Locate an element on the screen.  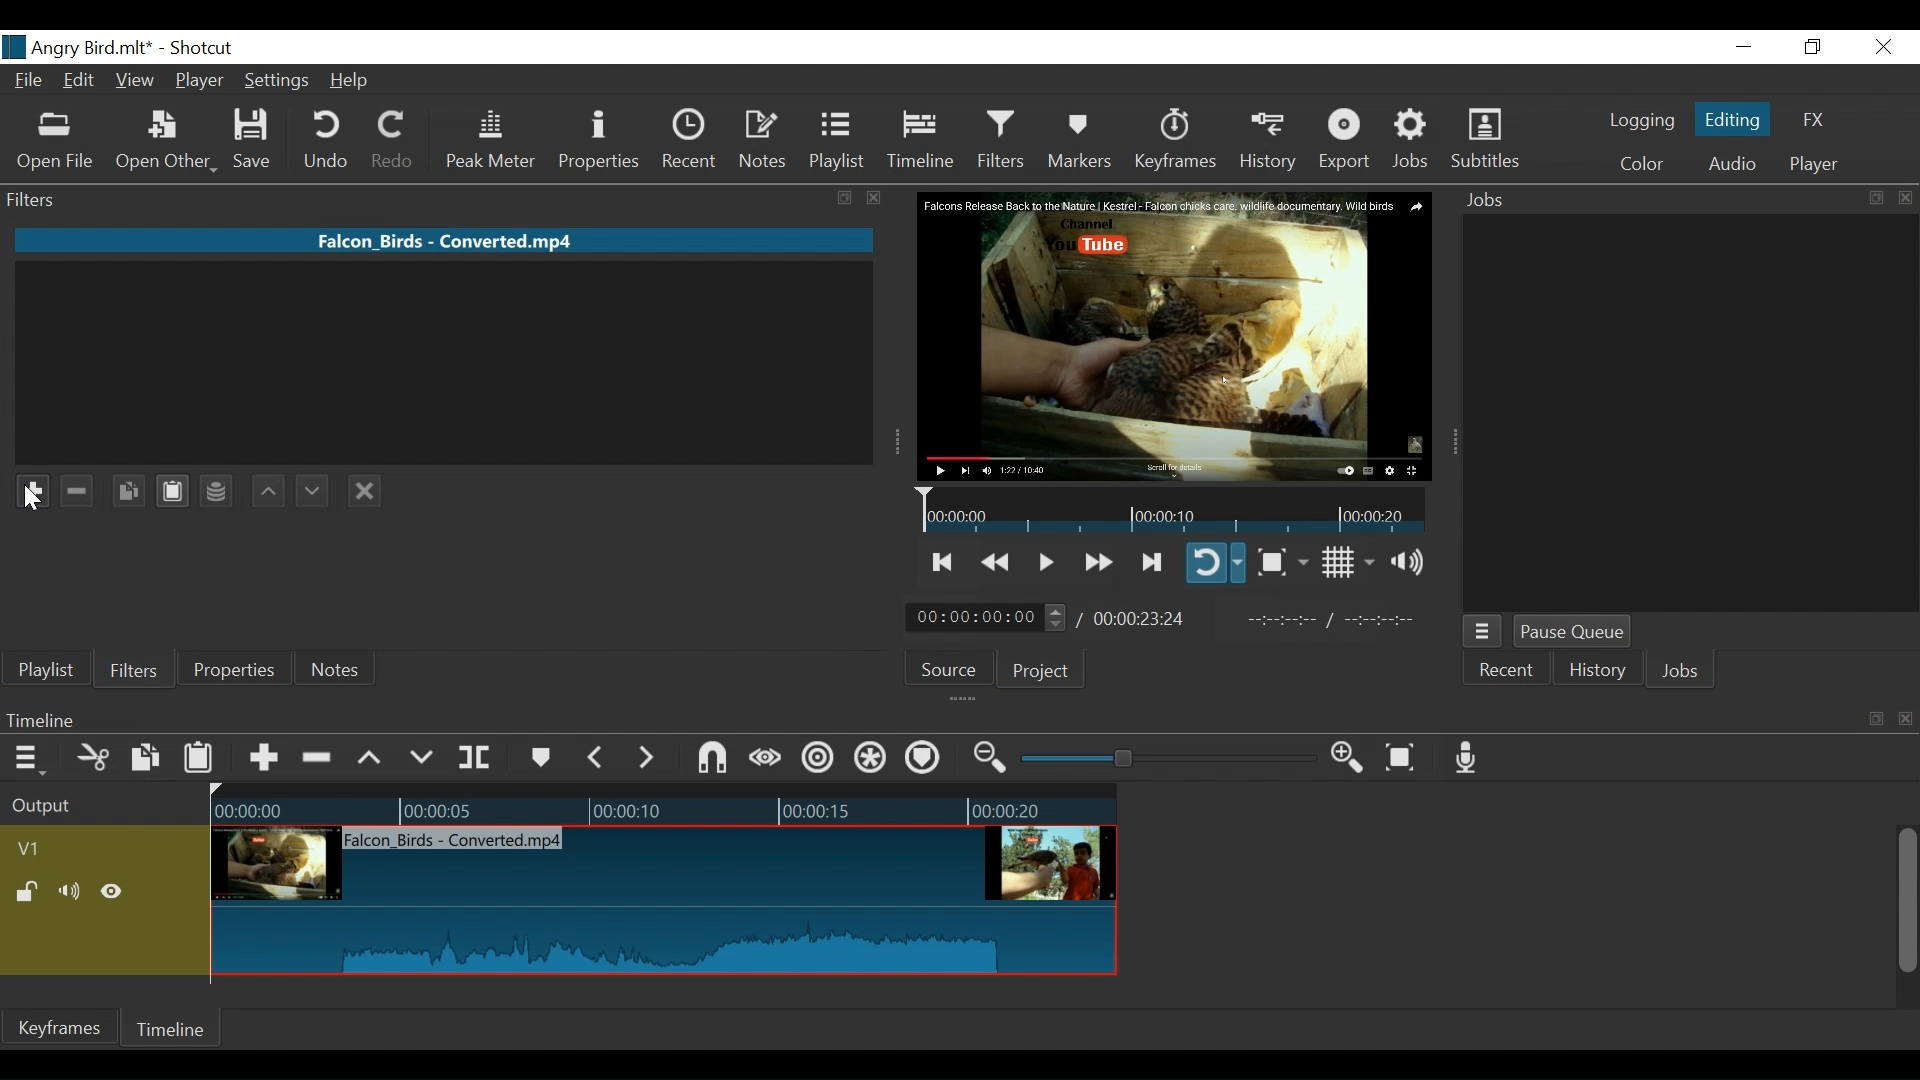
close is located at coordinates (1906, 198).